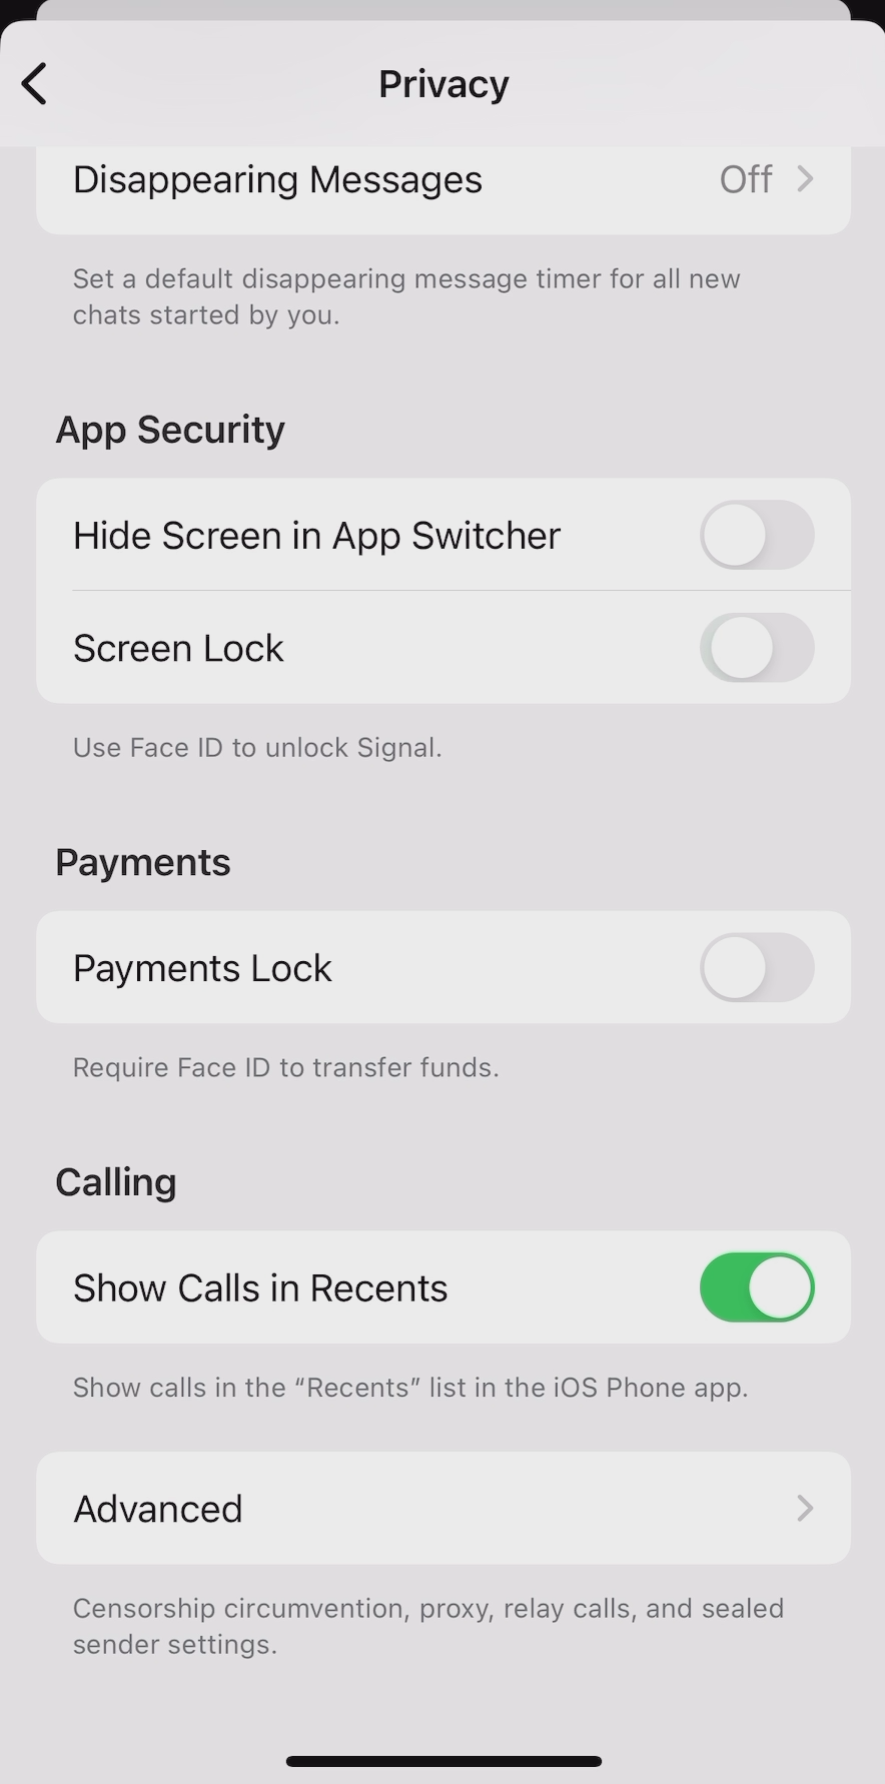 The height and width of the screenshot is (1784, 885). What do you see at coordinates (450, 650) in the screenshot?
I see `Screen Lock` at bounding box center [450, 650].